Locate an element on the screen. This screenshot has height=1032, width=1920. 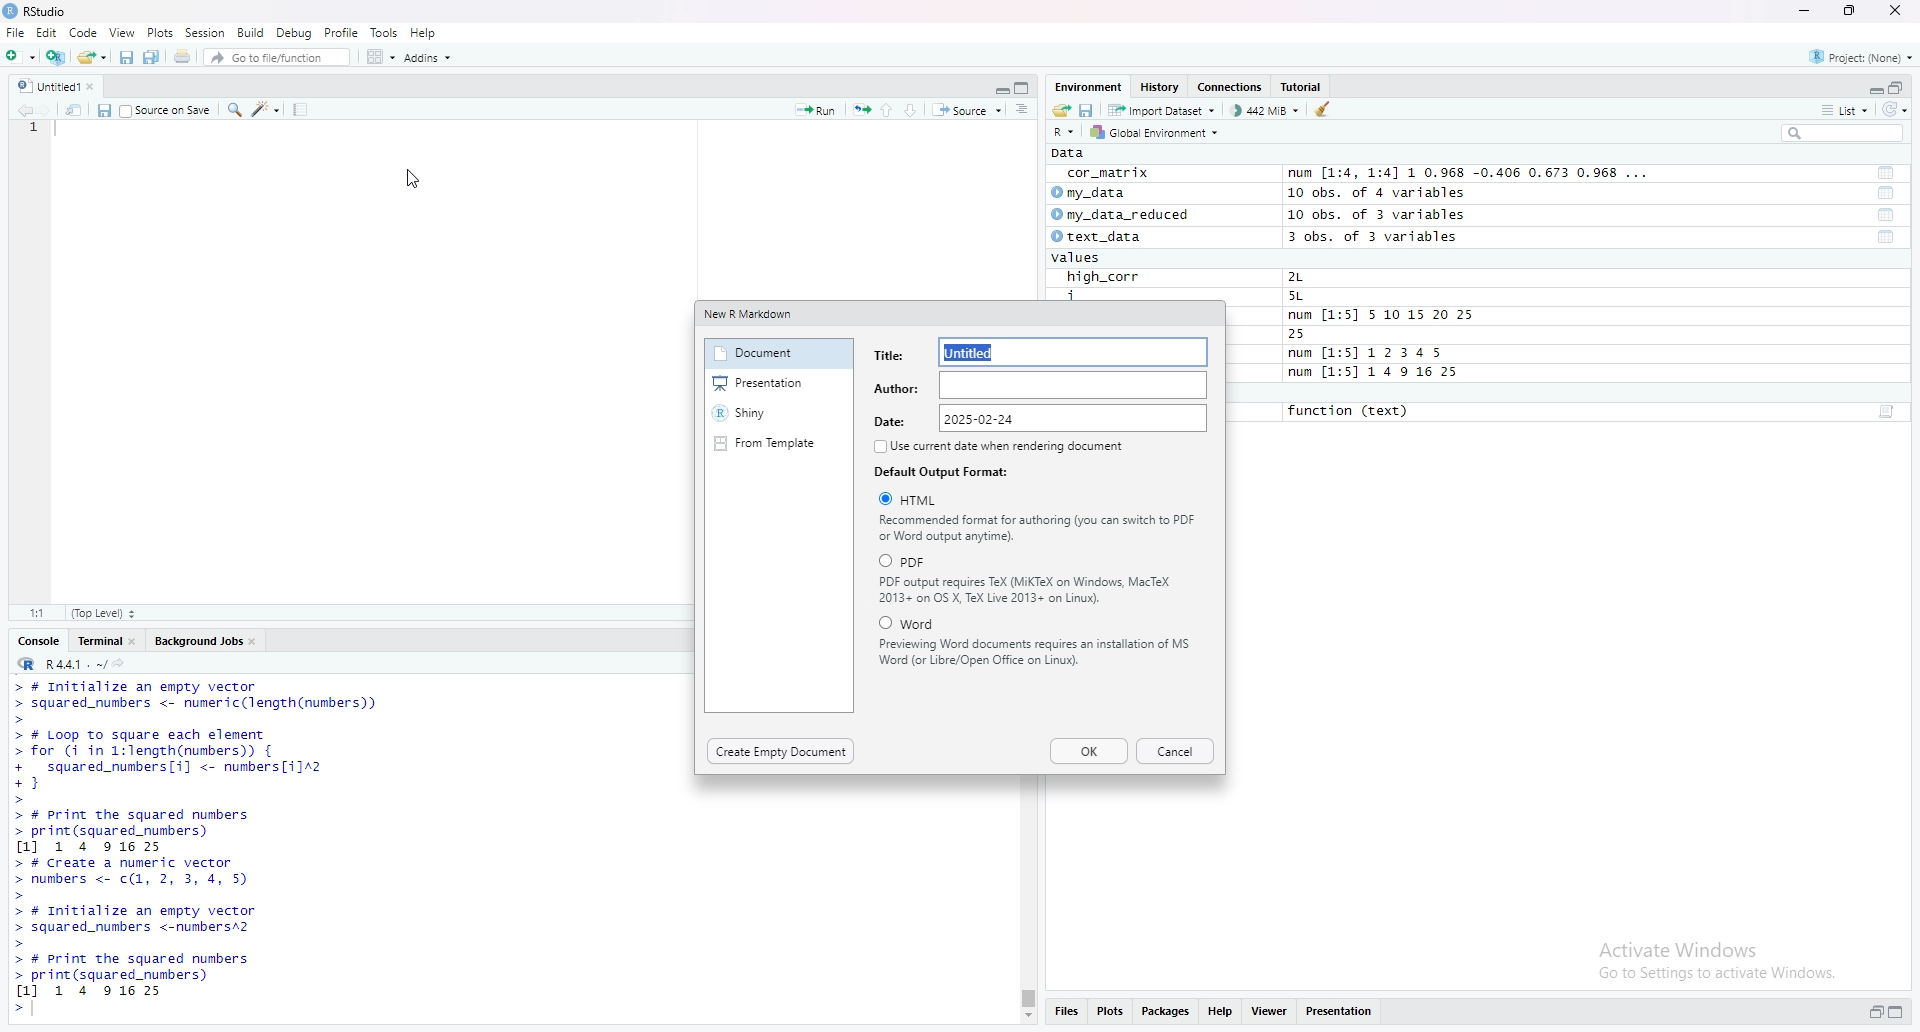
text_data is located at coordinates (1104, 236).